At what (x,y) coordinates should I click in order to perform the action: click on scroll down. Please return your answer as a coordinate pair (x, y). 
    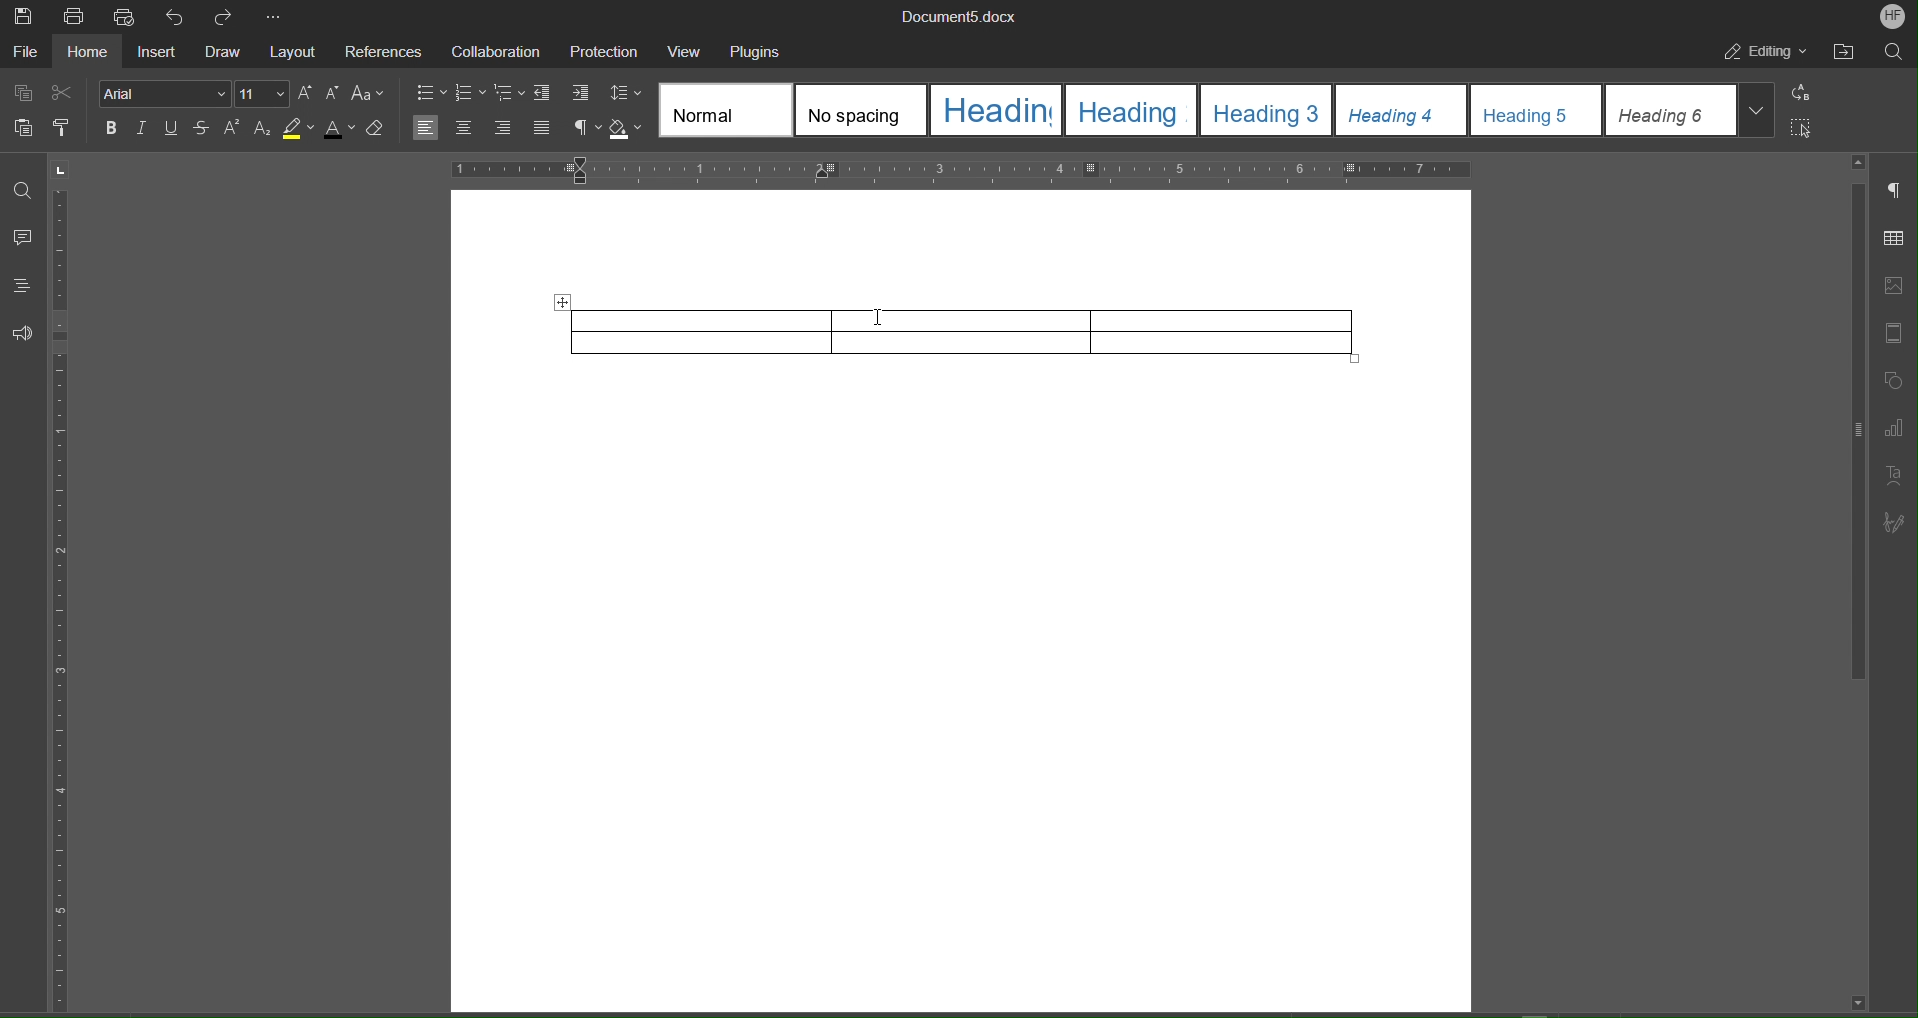
    Looking at the image, I should click on (1857, 1002).